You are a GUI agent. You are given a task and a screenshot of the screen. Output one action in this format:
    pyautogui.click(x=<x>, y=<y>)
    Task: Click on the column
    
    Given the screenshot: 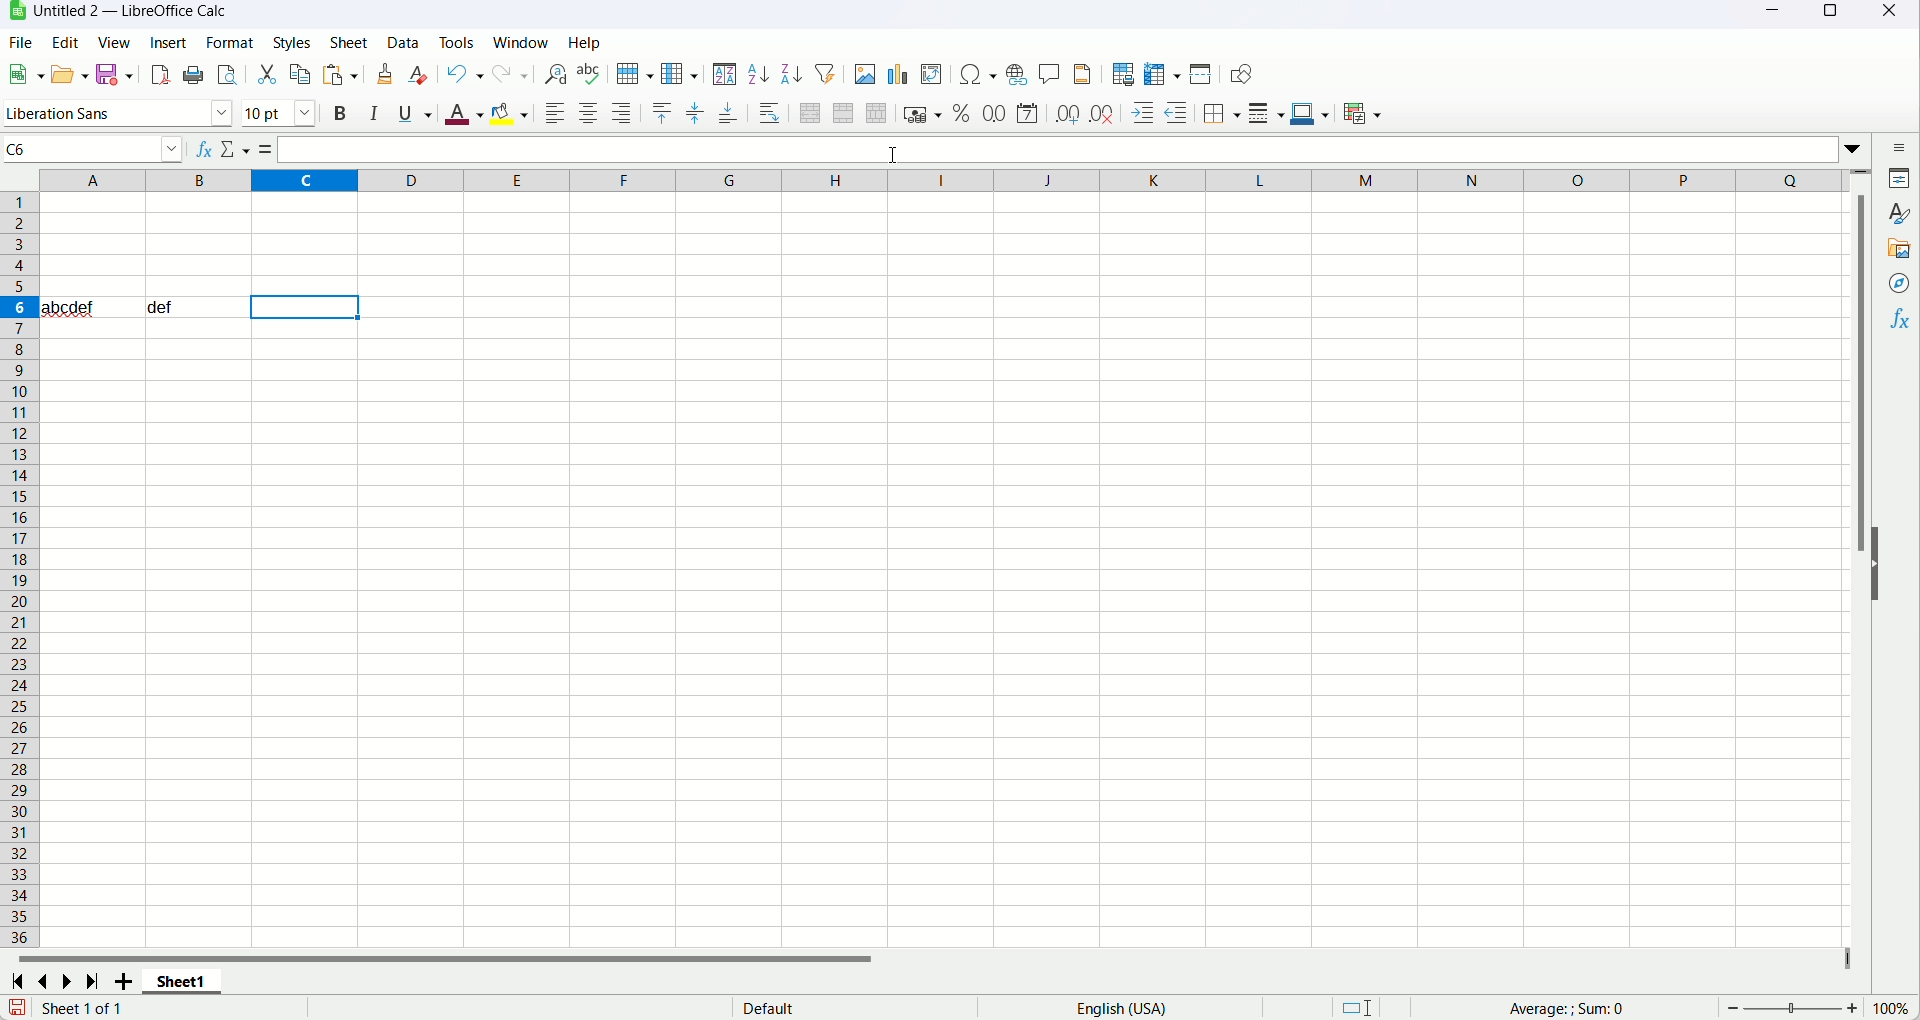 What is the action you would take?
    pyautogui.click(x=941, y=181)
    